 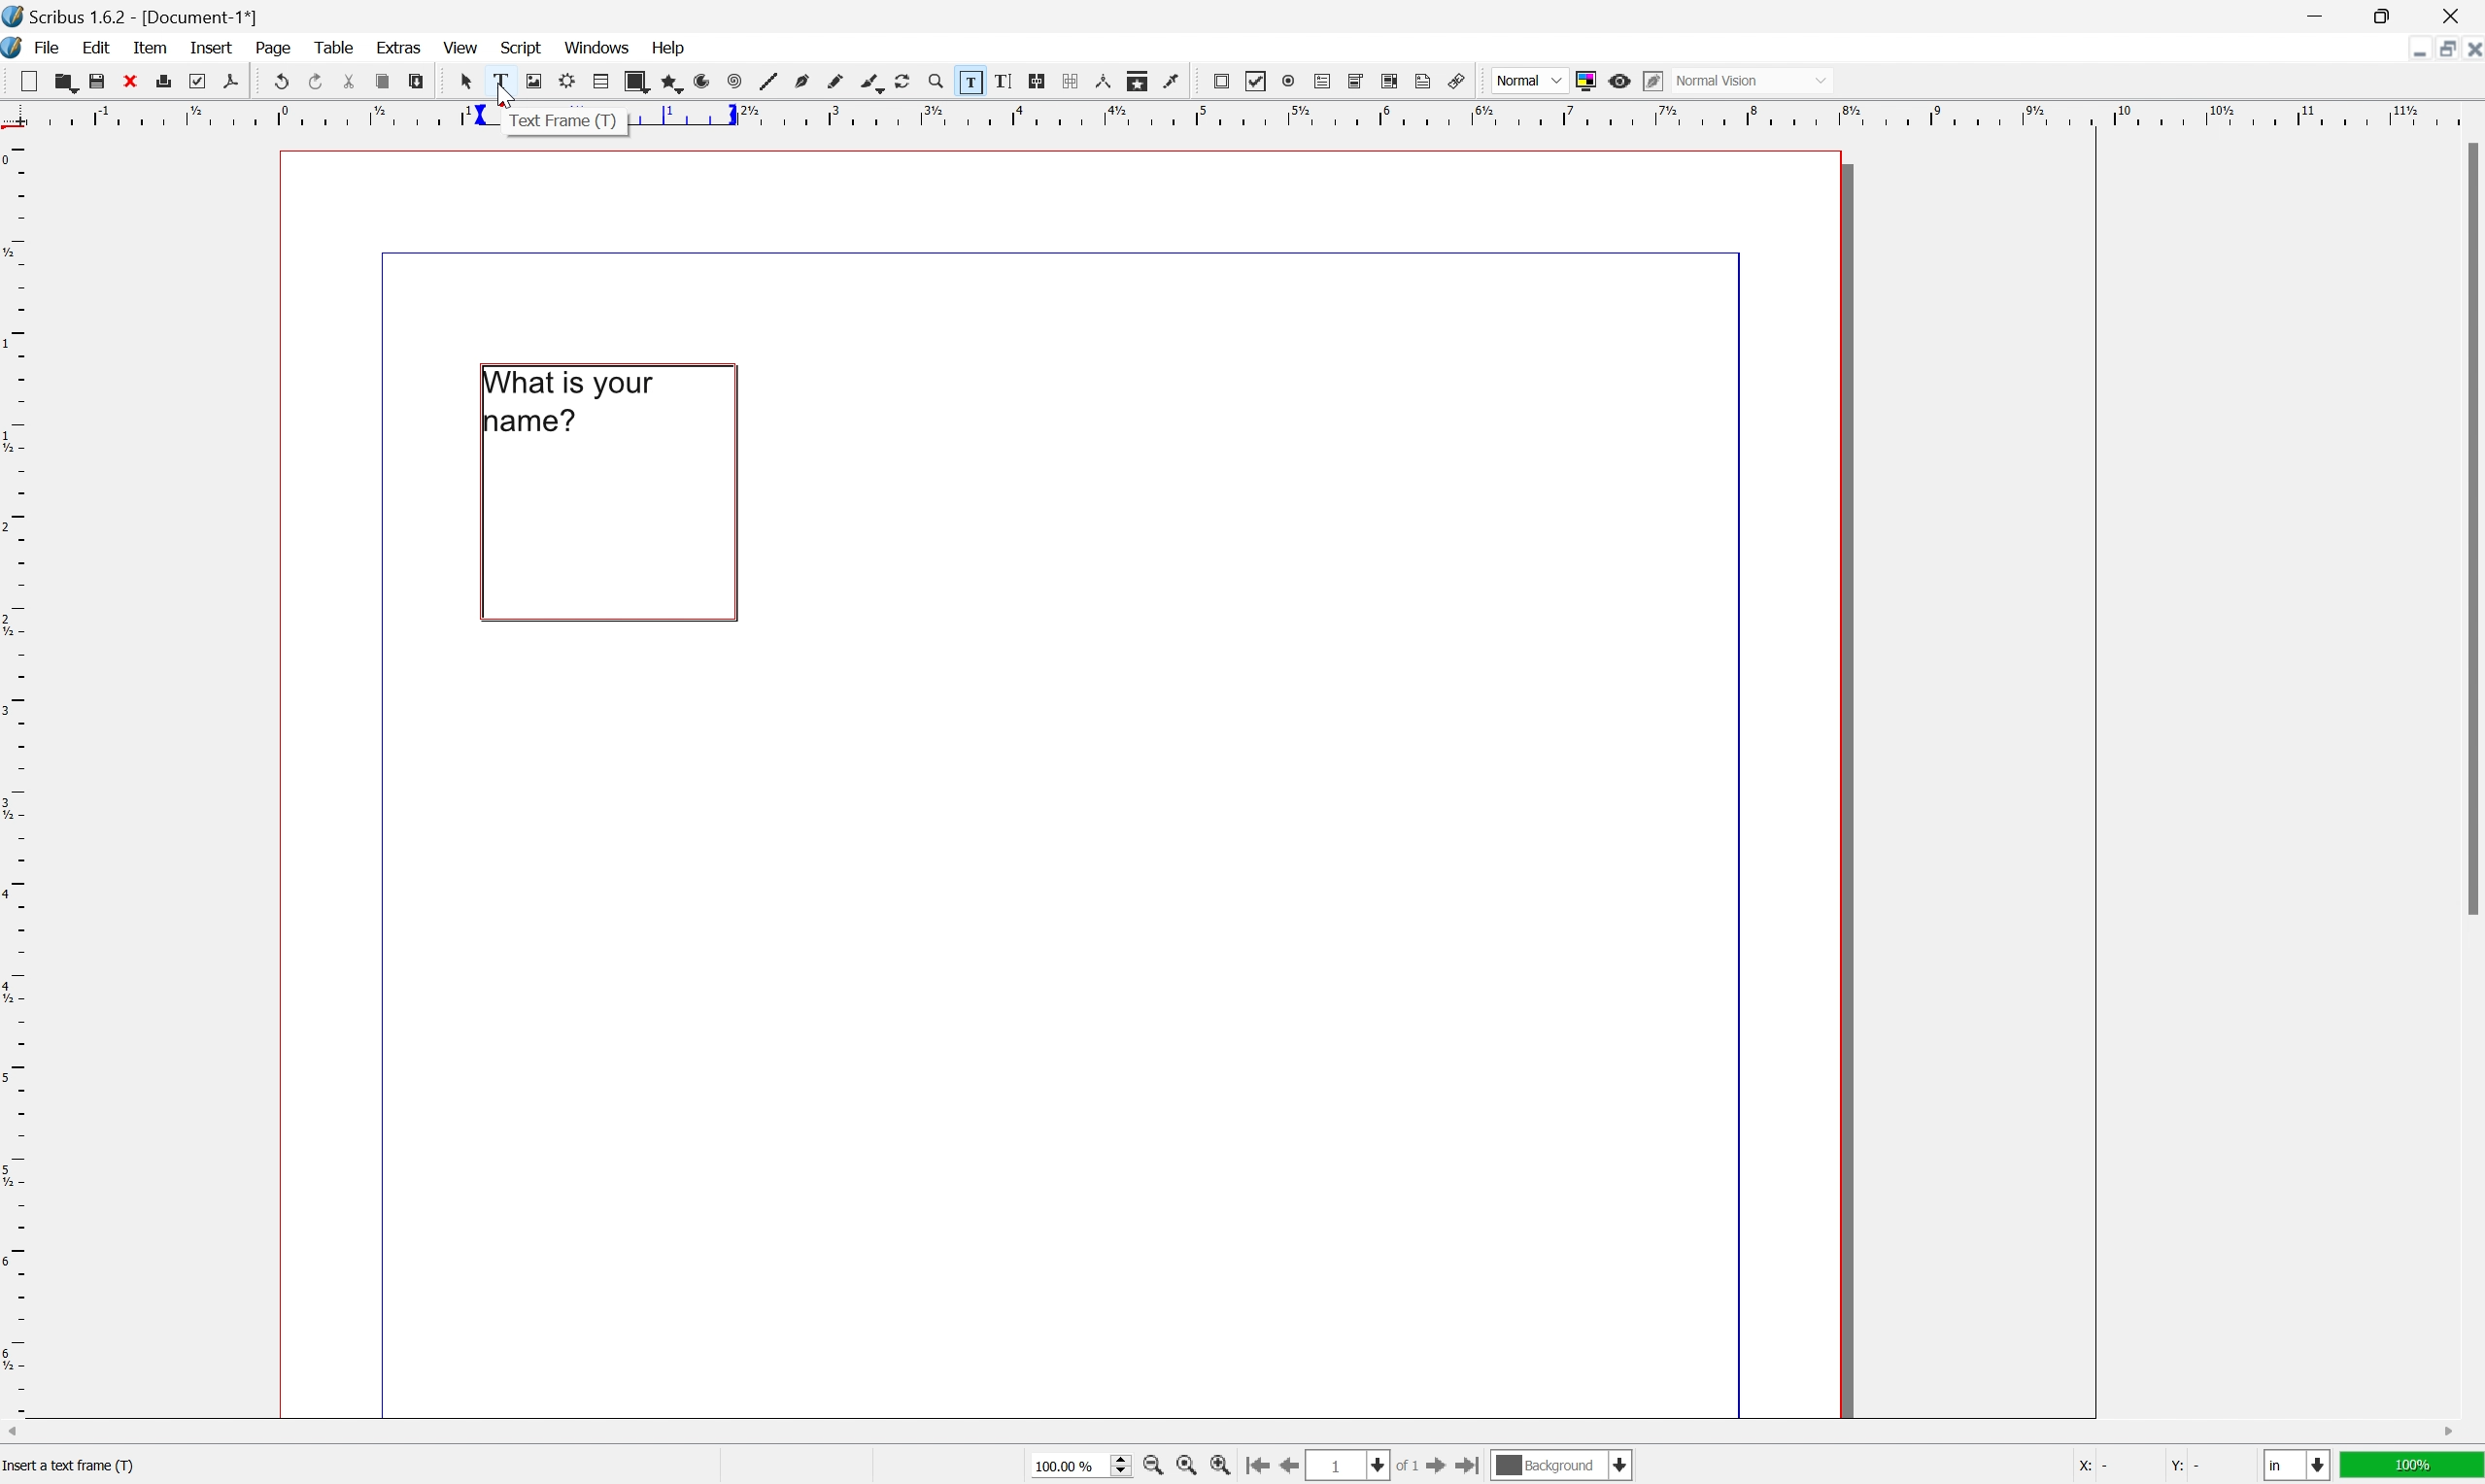 I want to click on eye dropper, so click(x=1172, y=81).